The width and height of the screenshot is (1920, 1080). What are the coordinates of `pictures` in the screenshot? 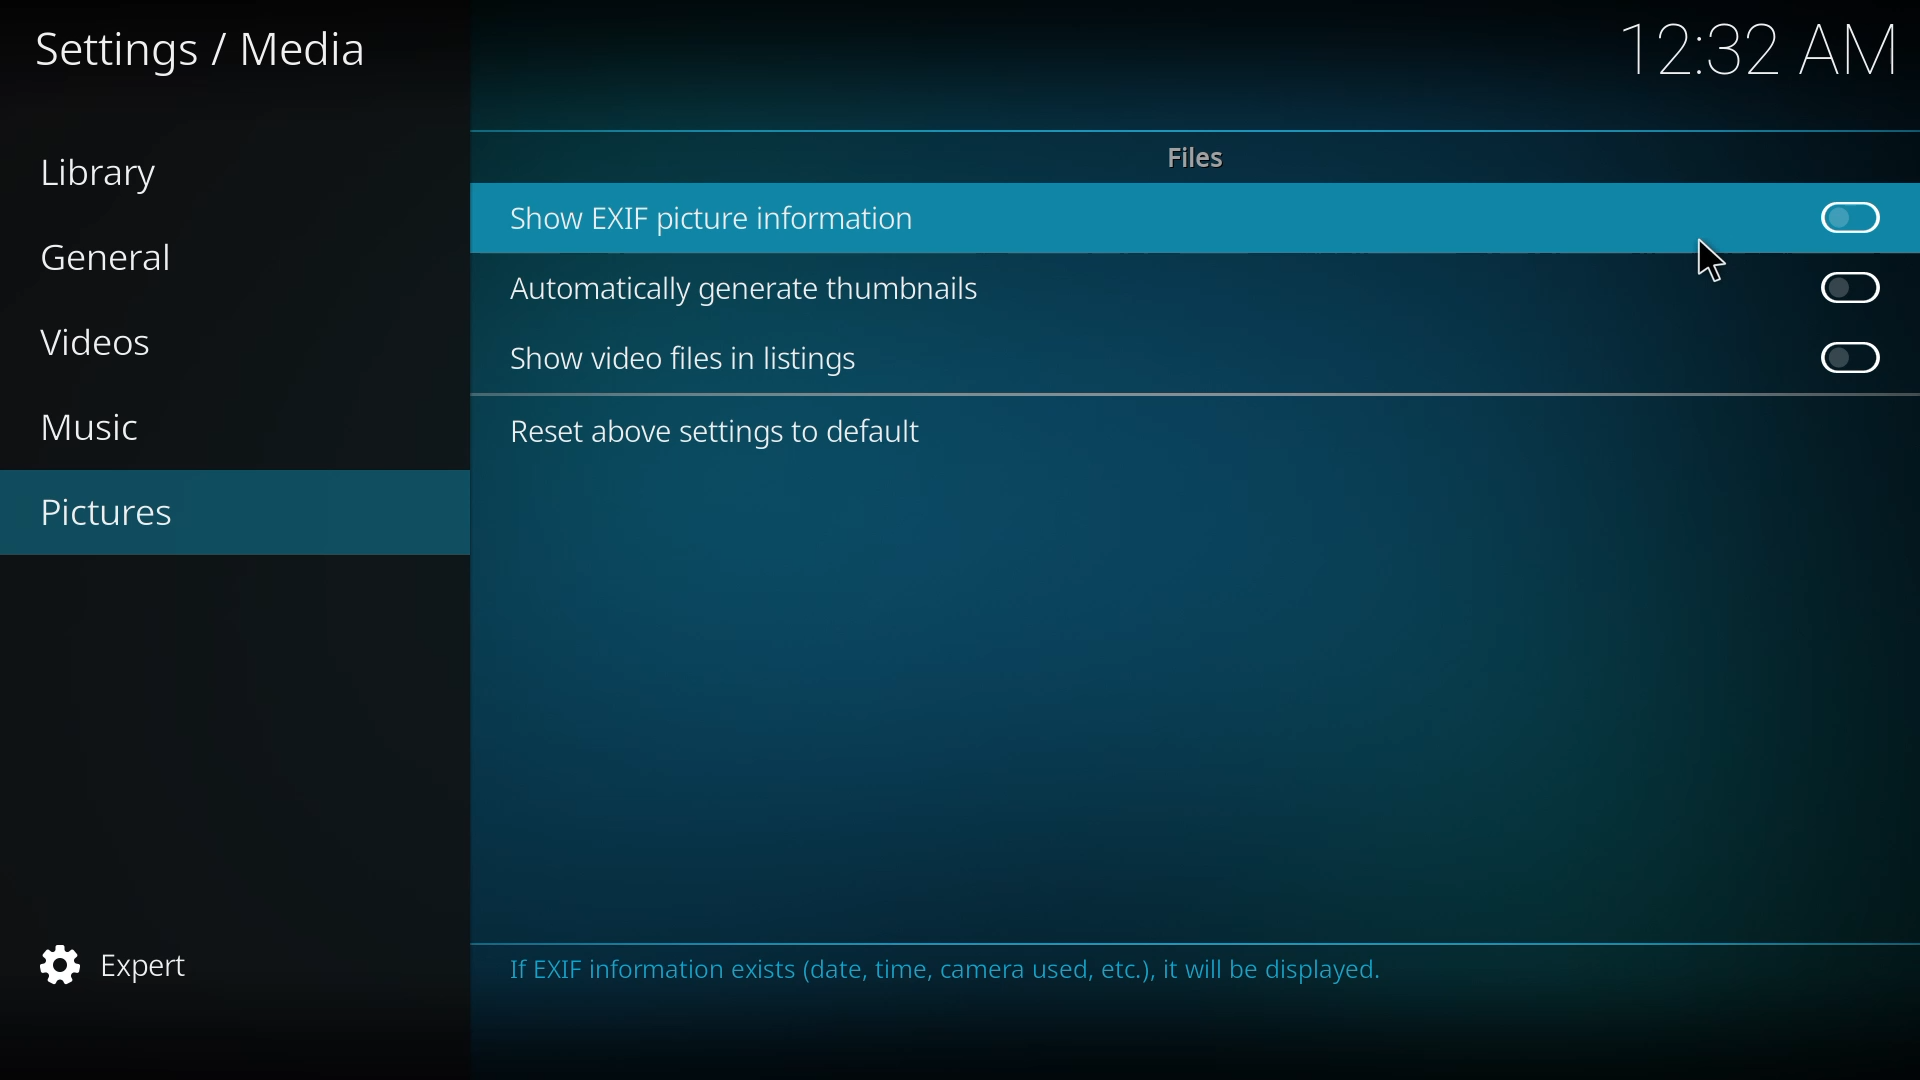 It's located at (123, 510).